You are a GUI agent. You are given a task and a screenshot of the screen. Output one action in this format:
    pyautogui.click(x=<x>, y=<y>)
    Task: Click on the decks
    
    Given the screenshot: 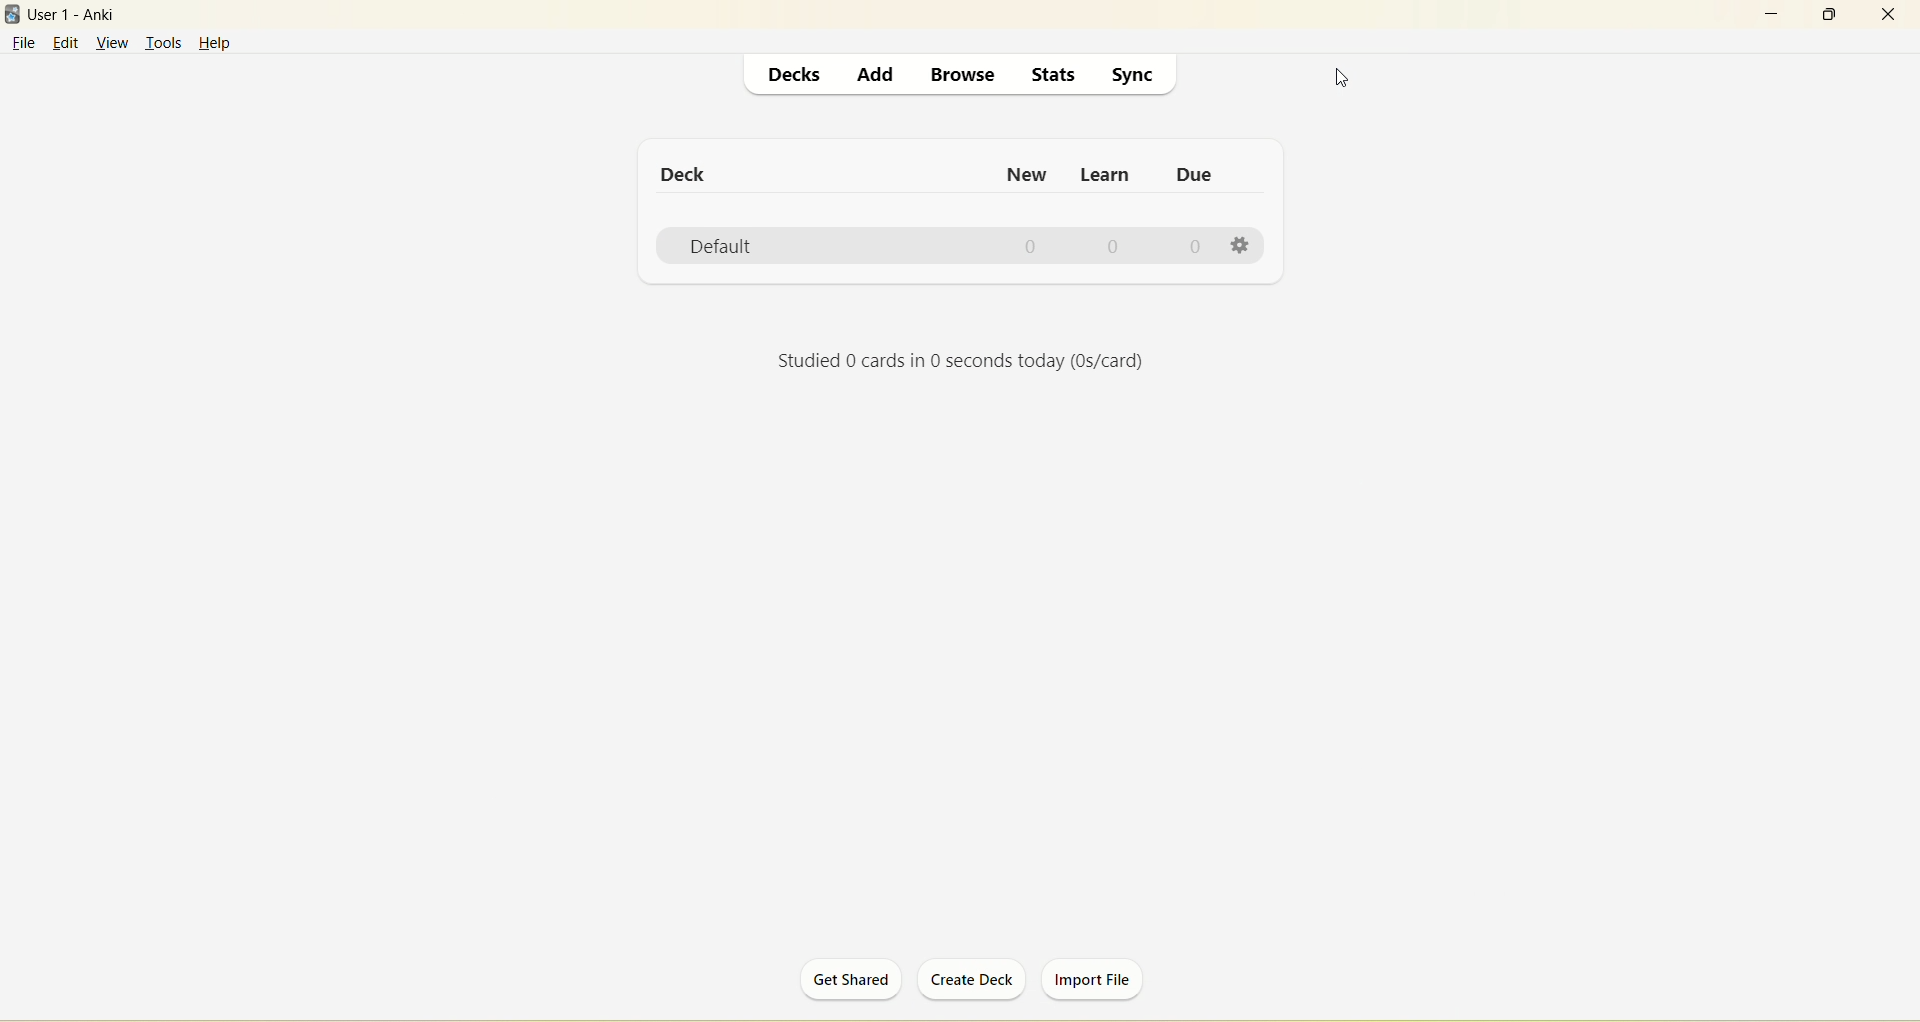 What is the action you would take?
    pyautogui.click(x=799, y=75)
    